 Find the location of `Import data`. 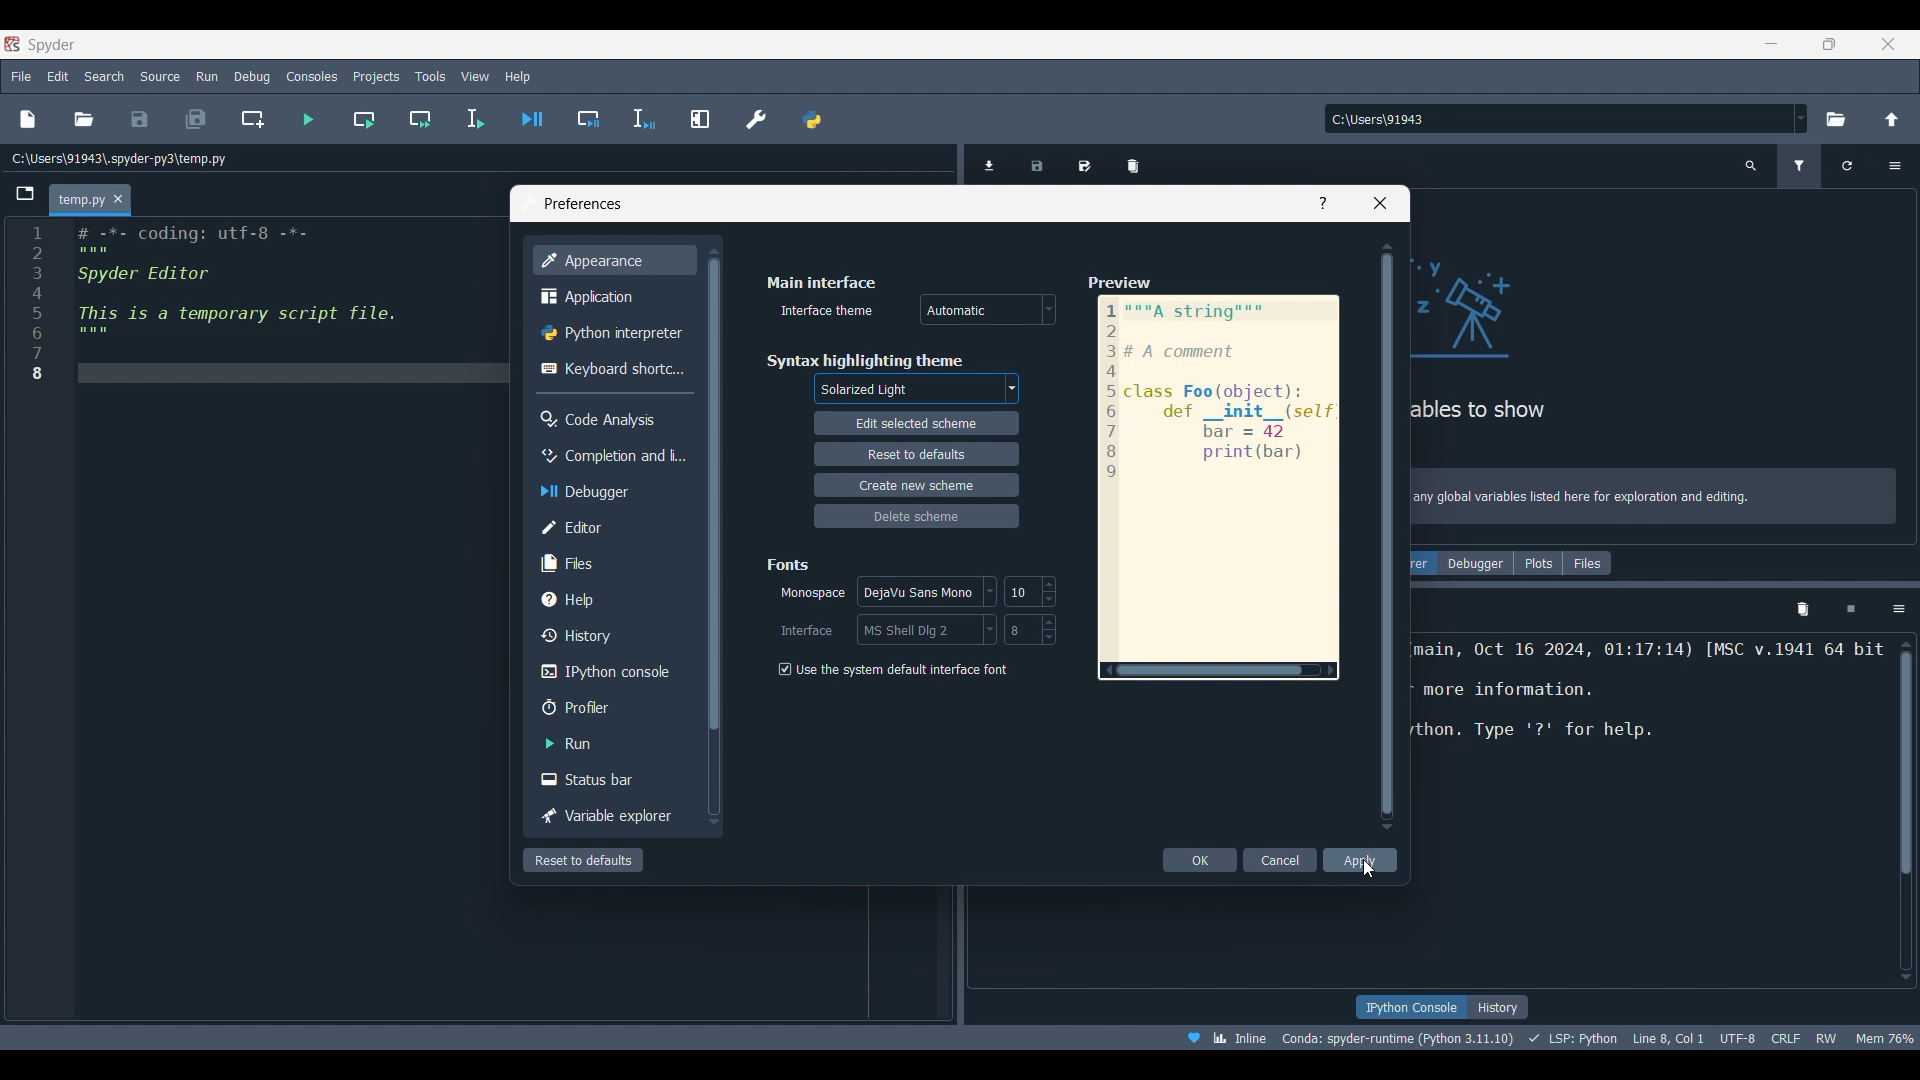

Import data is located at coordinates (992, 165).